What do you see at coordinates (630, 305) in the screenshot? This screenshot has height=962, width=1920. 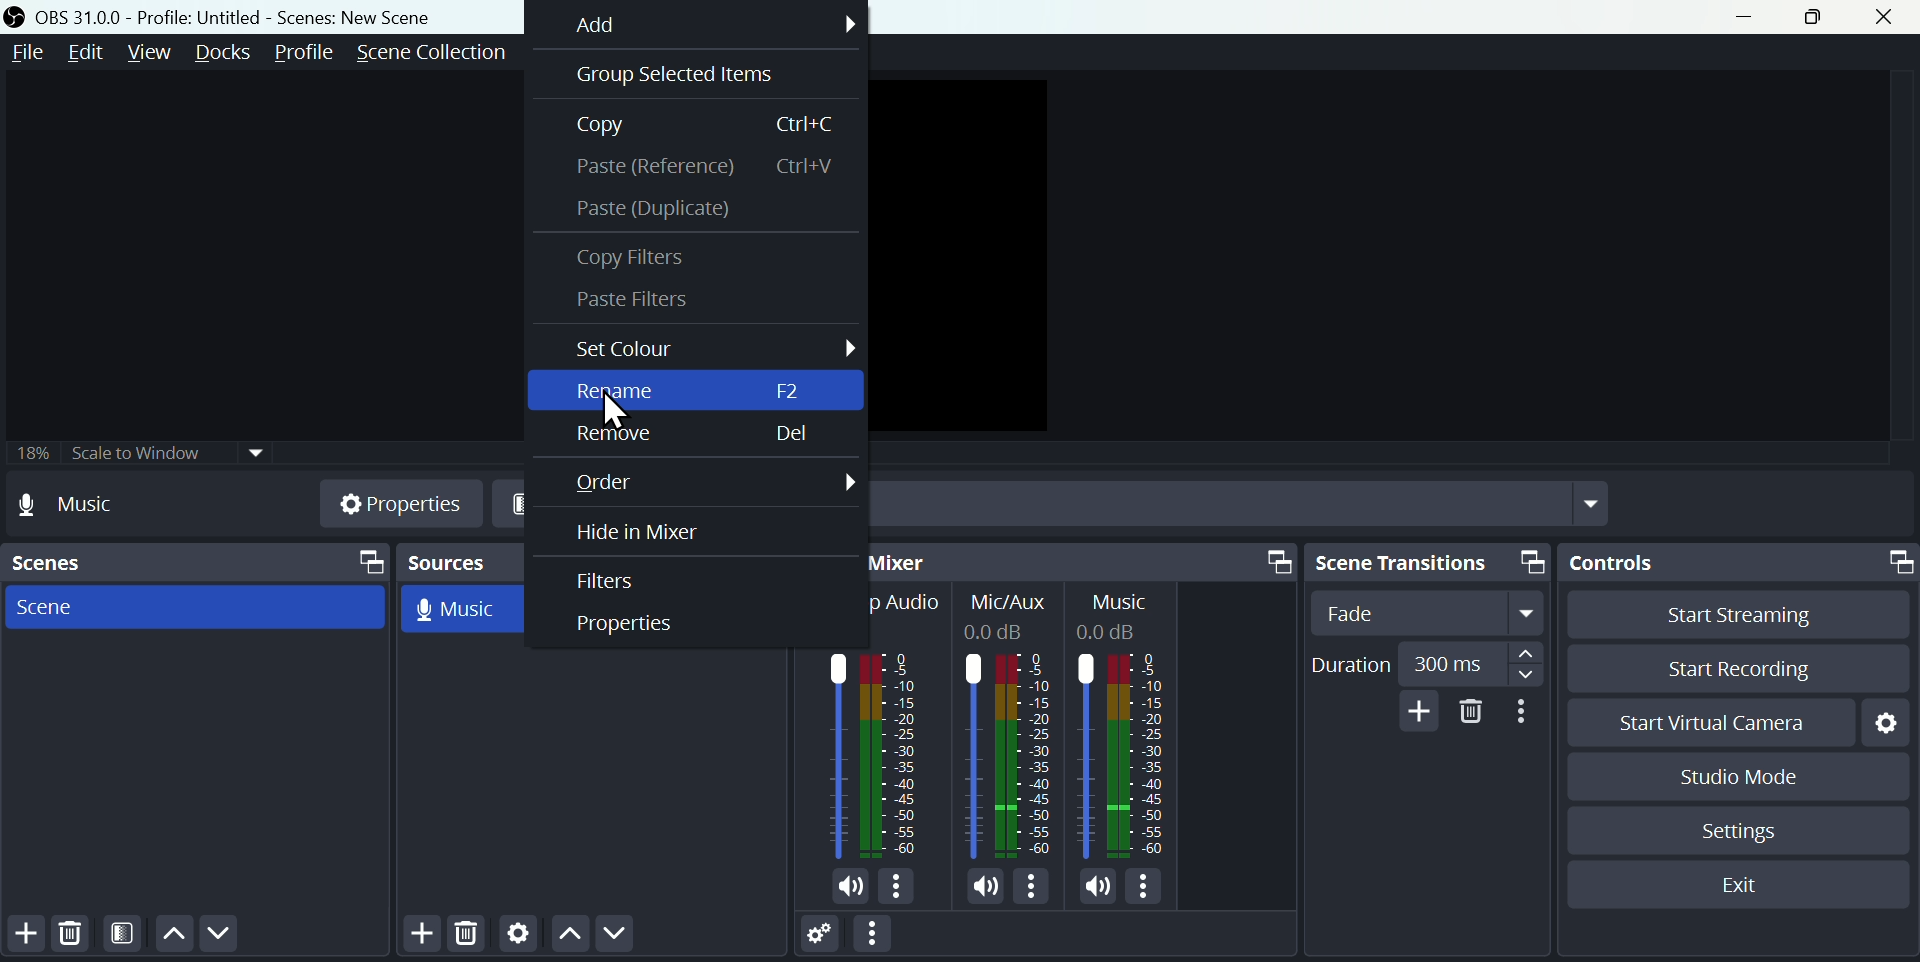 I see `Paste Filters` at bounding box center [630, 305].